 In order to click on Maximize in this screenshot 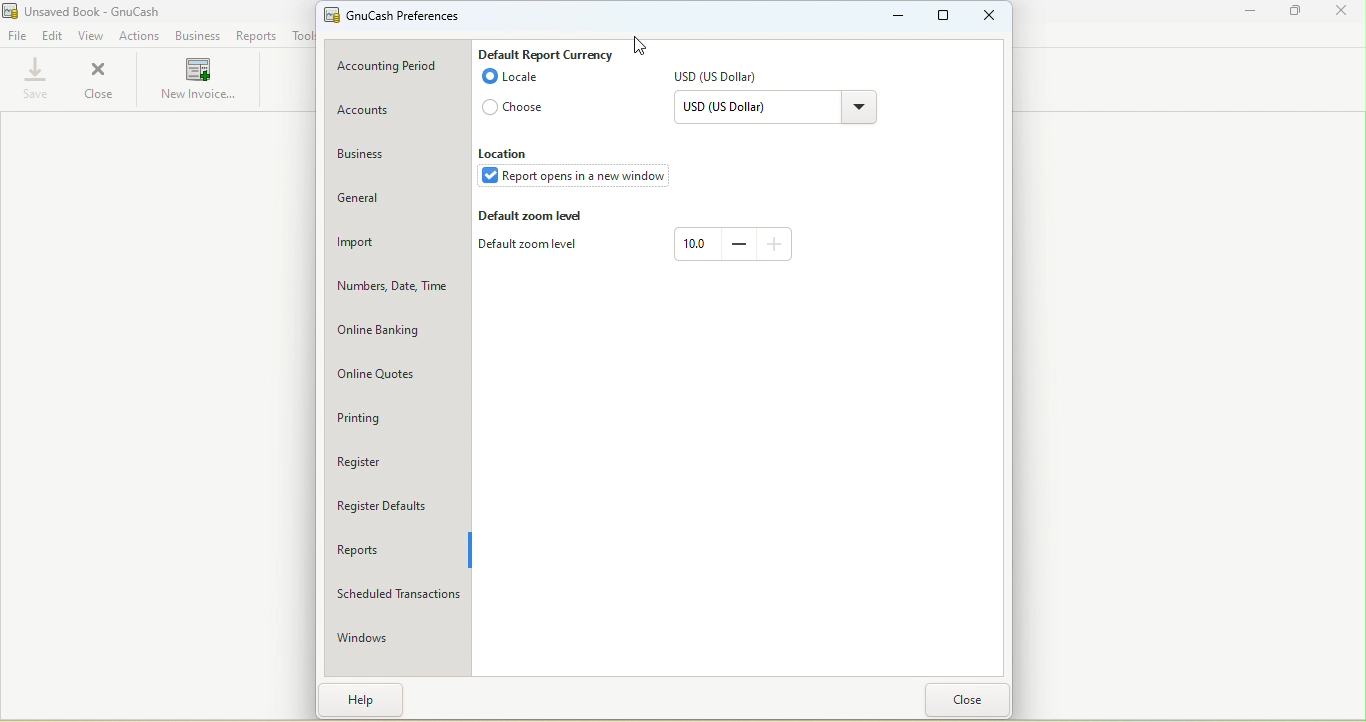, I will do `click(947, 17)`.